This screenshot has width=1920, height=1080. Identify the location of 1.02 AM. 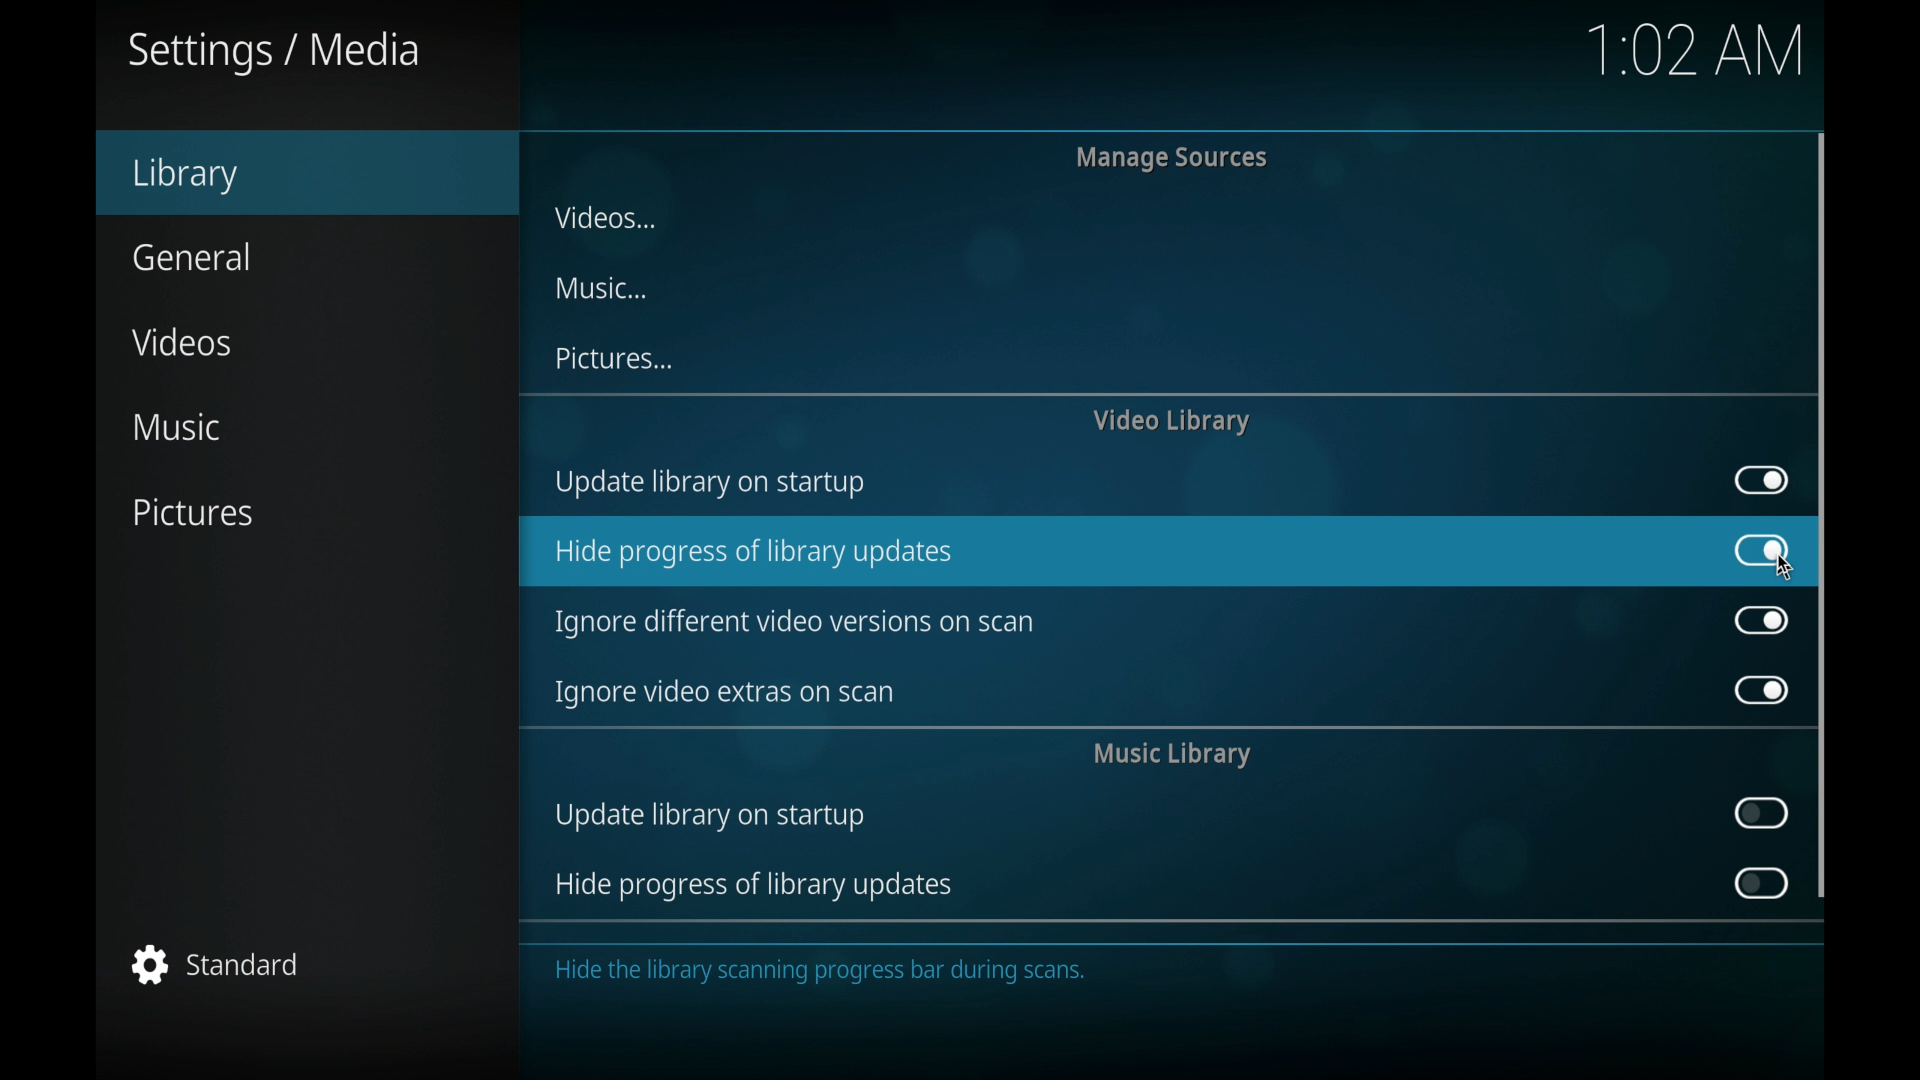
(1703, 61).